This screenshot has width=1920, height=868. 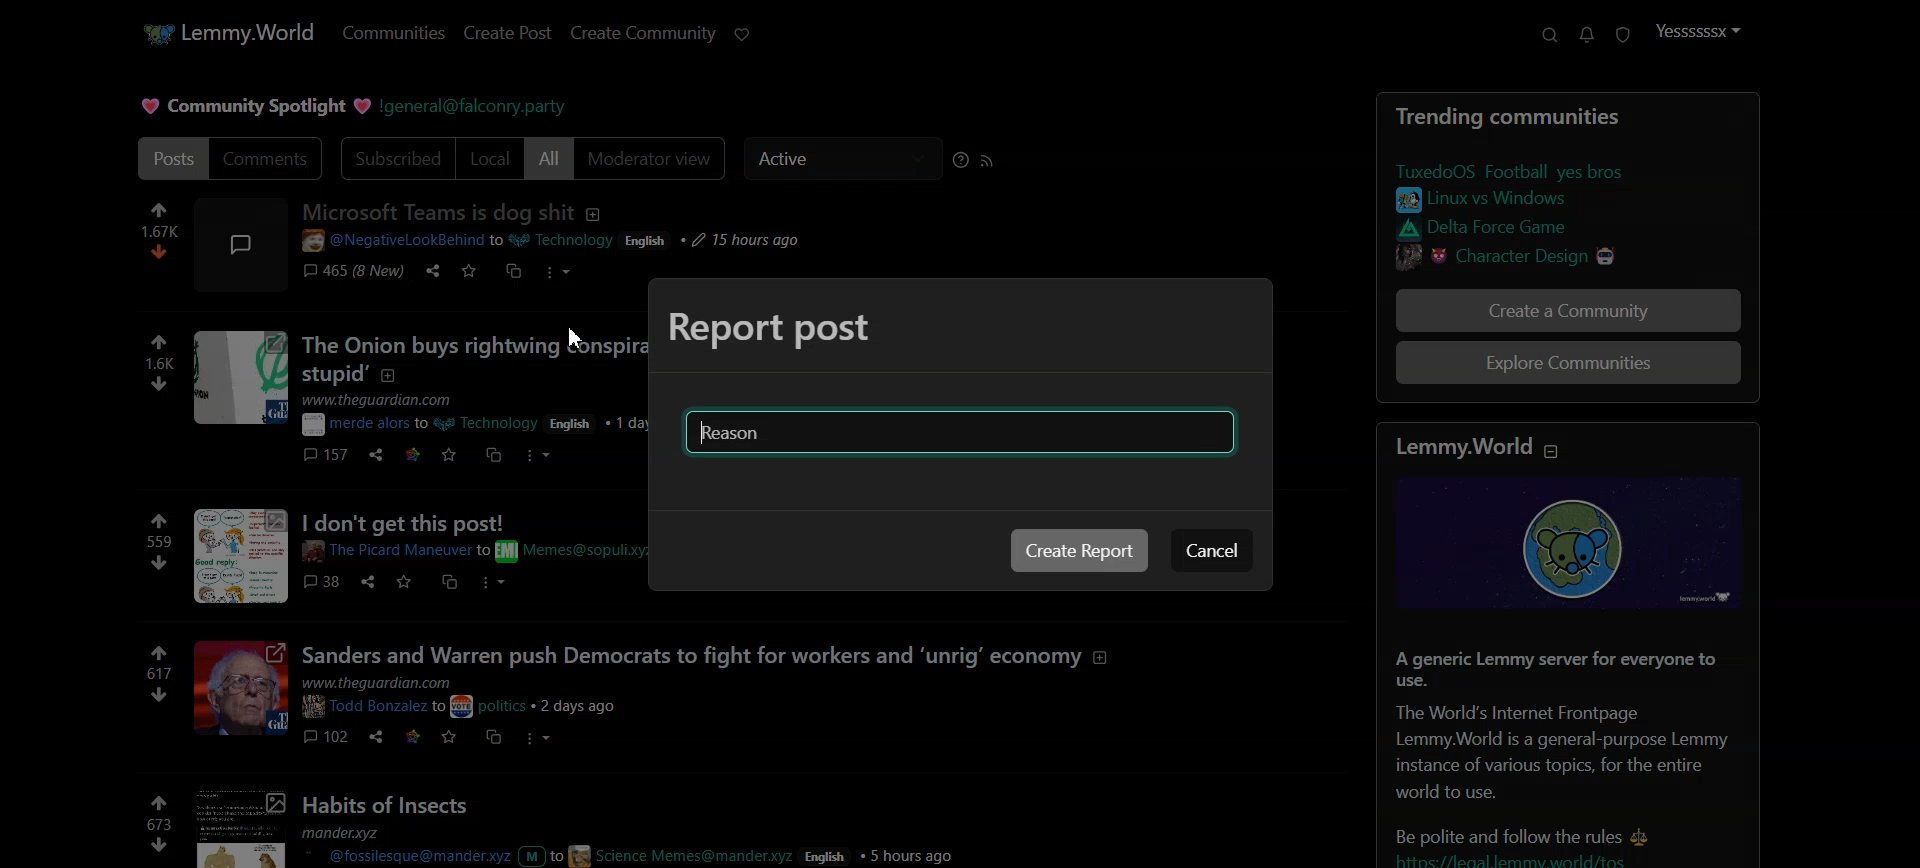 What do you see at coordinates (270, 158) in the screenshot?
I see `Comments` at bounding box center [270, 158].